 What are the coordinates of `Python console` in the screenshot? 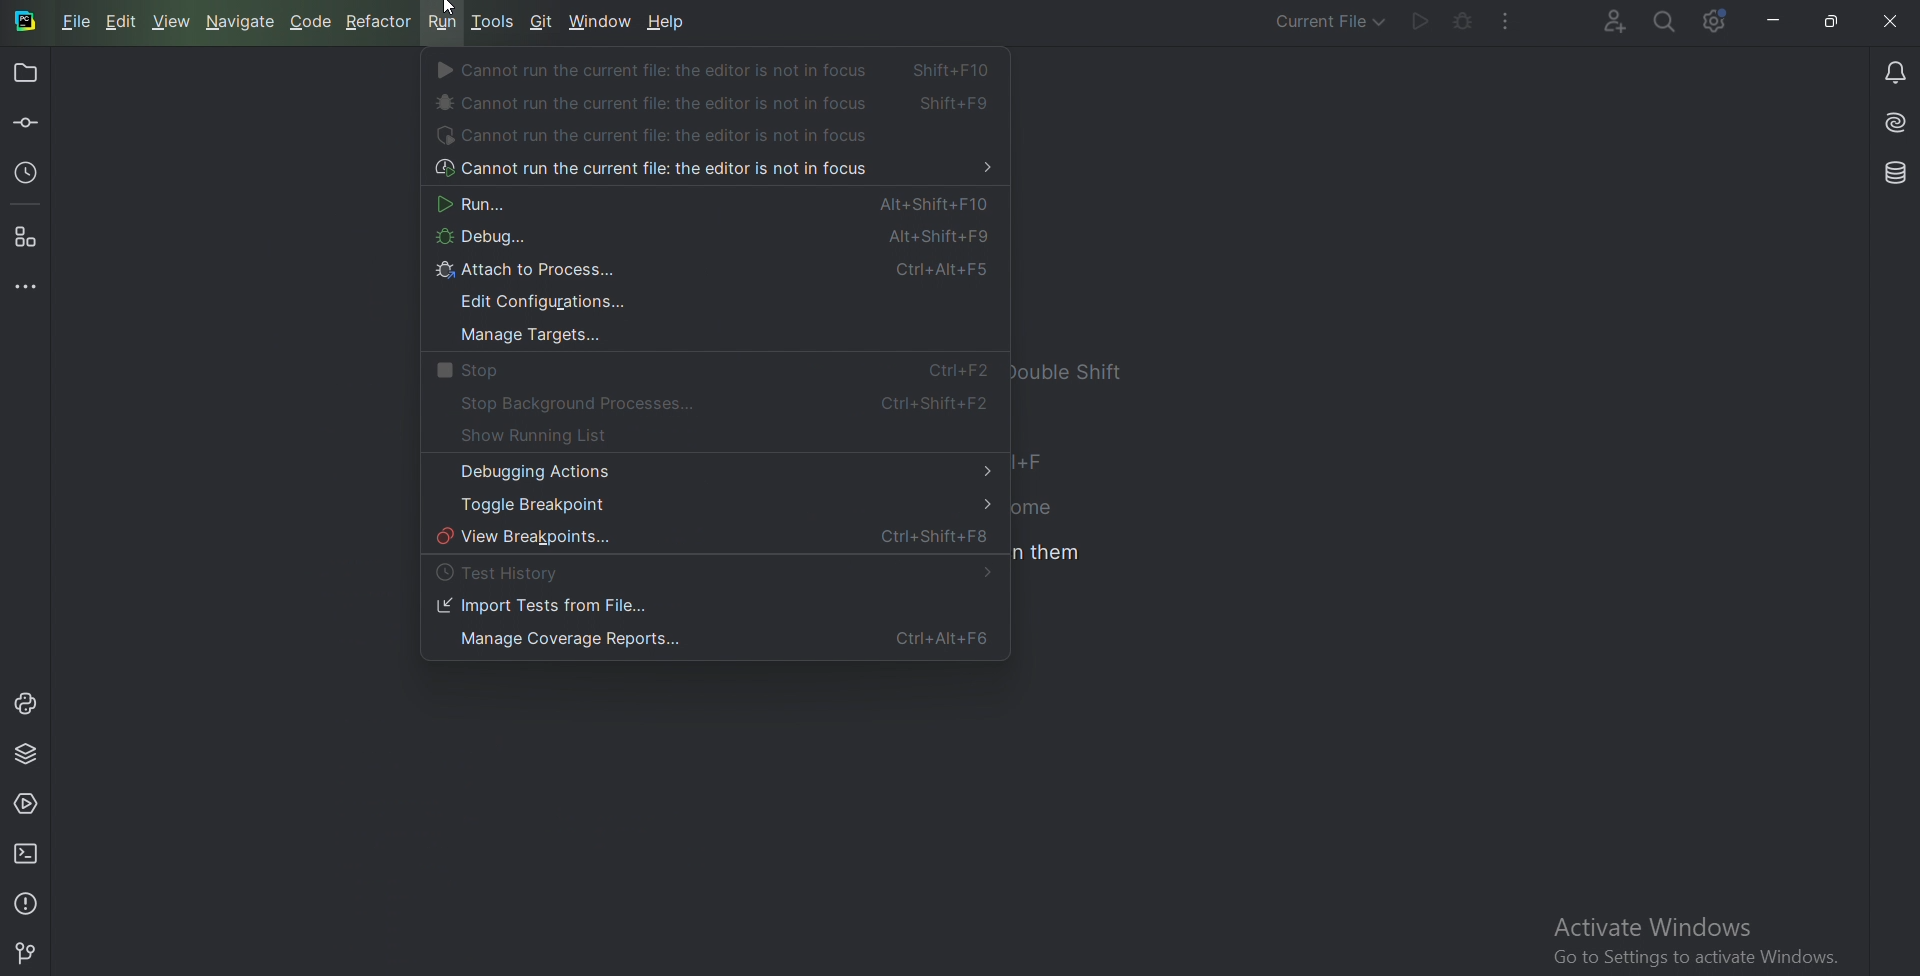 It's located at (25, 704).